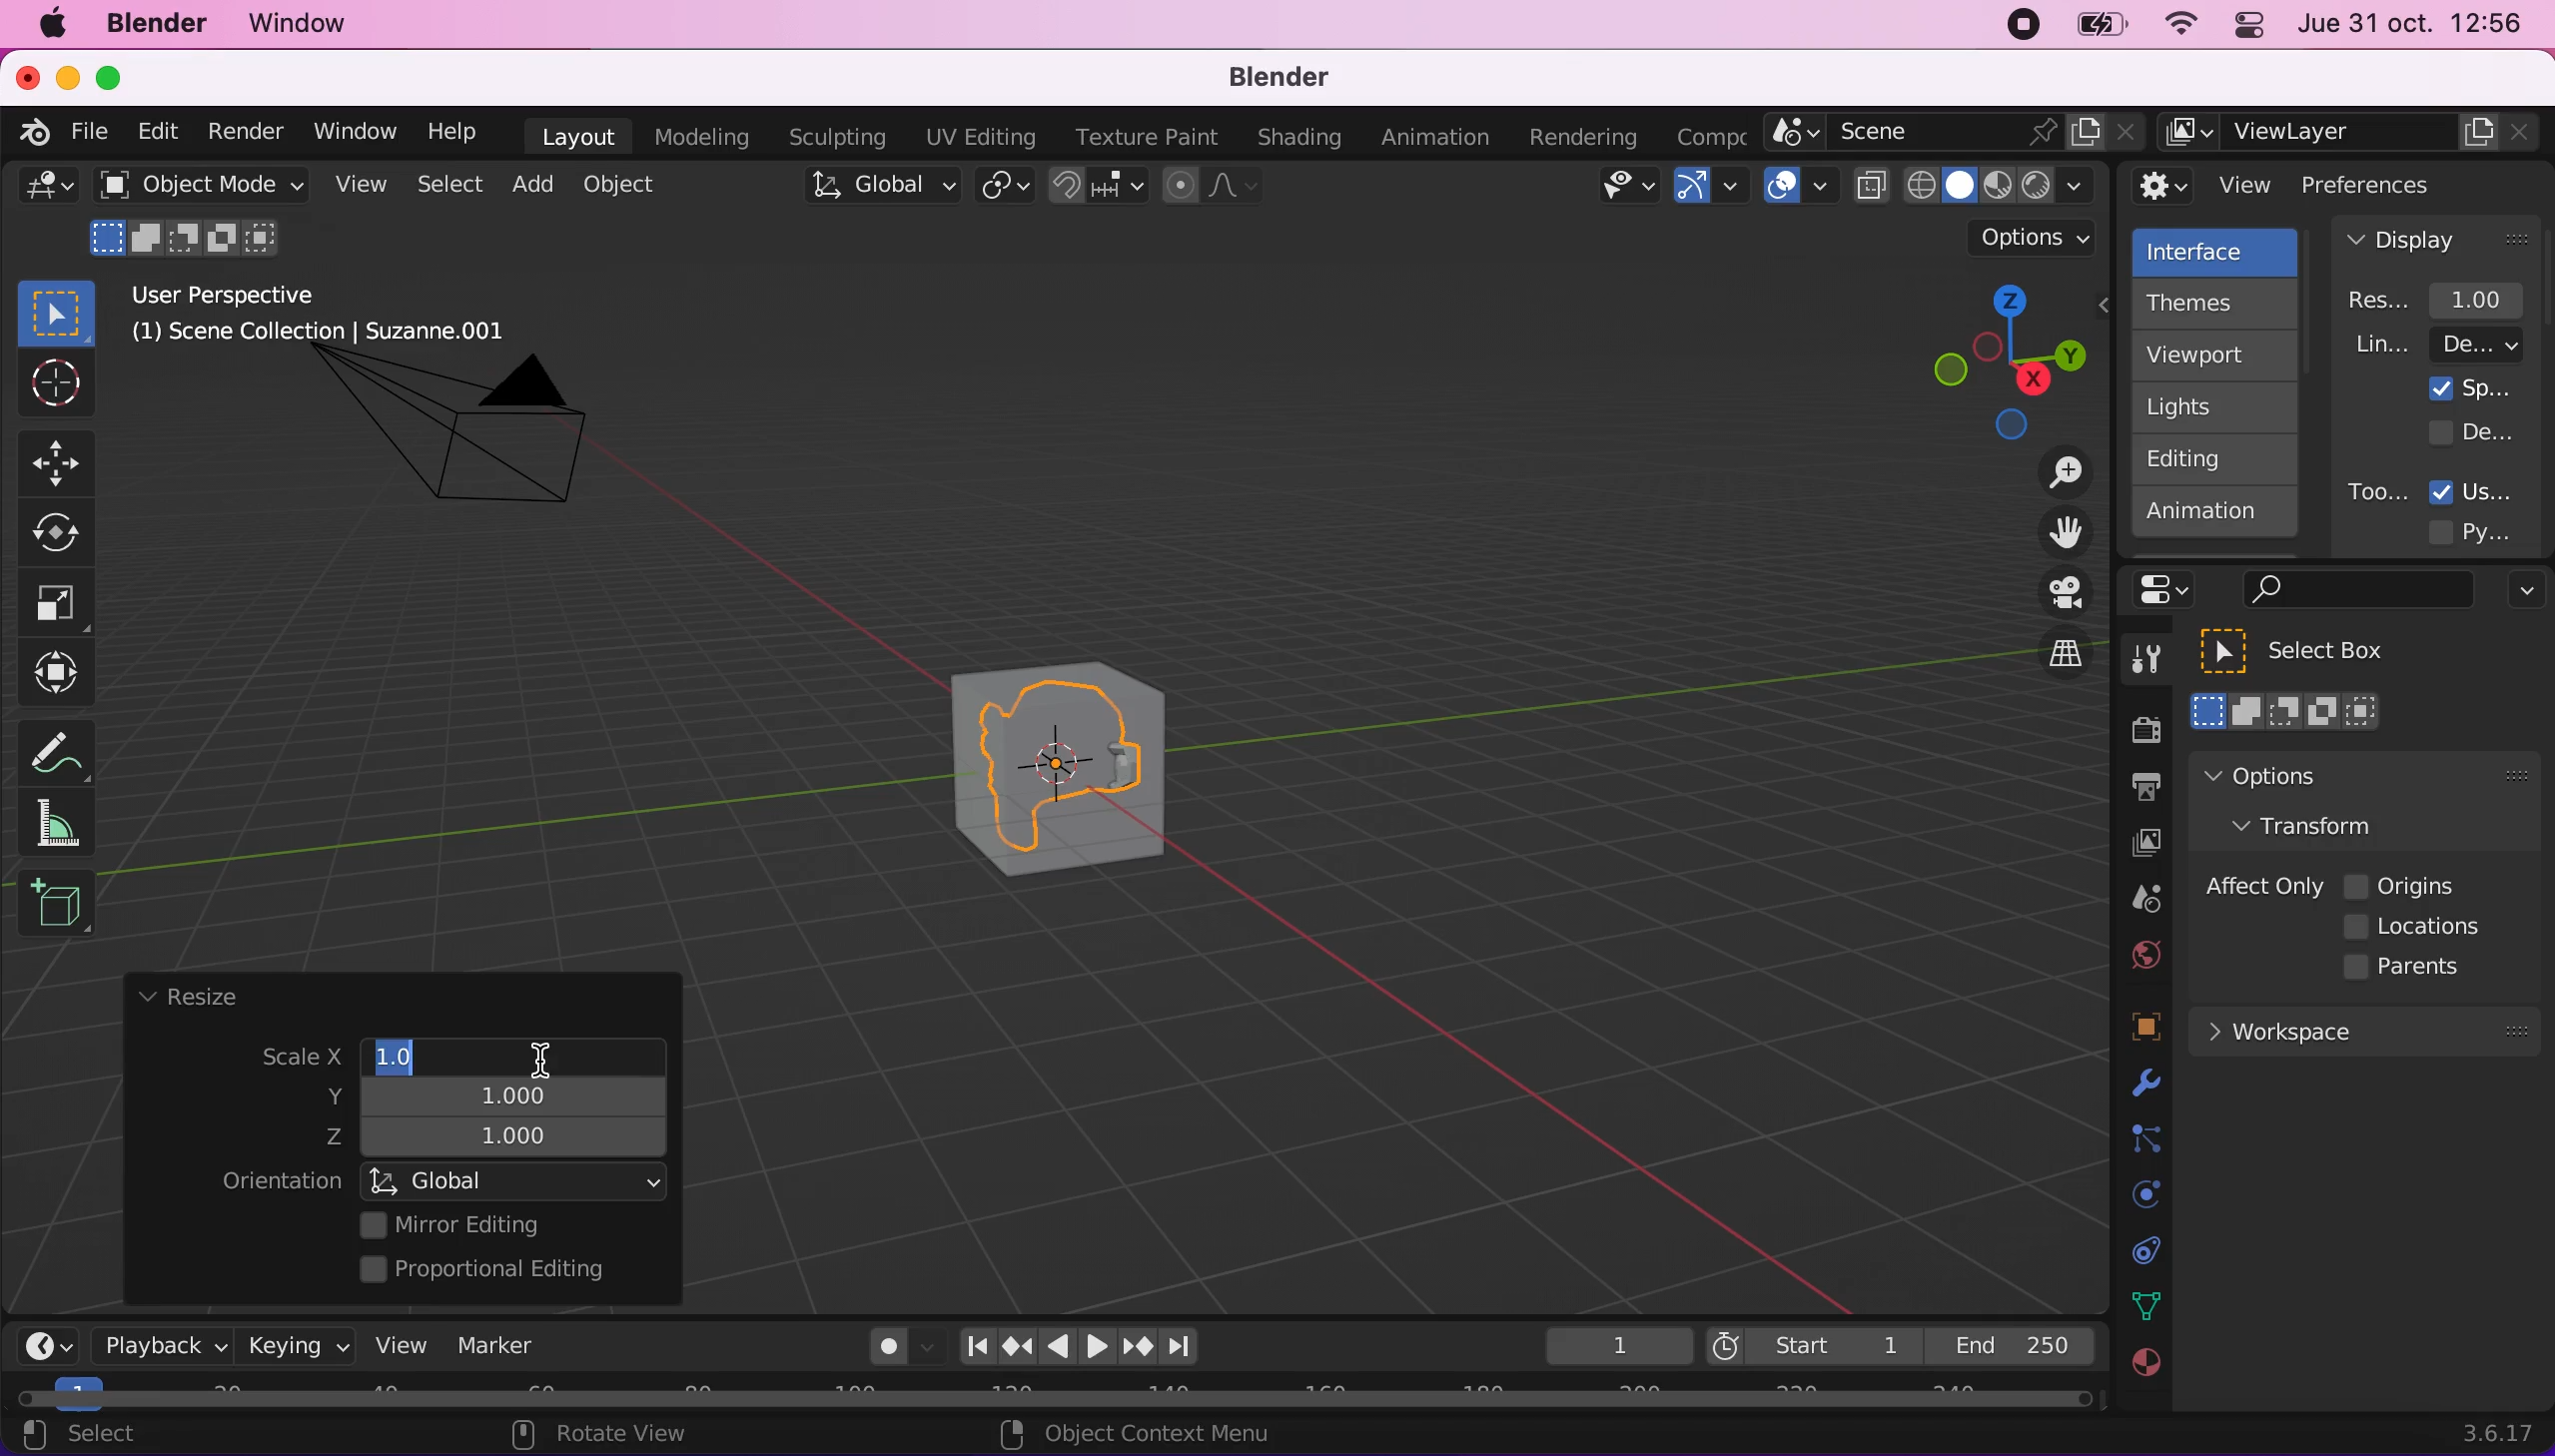  I want to click on blender, so click(27, 129).